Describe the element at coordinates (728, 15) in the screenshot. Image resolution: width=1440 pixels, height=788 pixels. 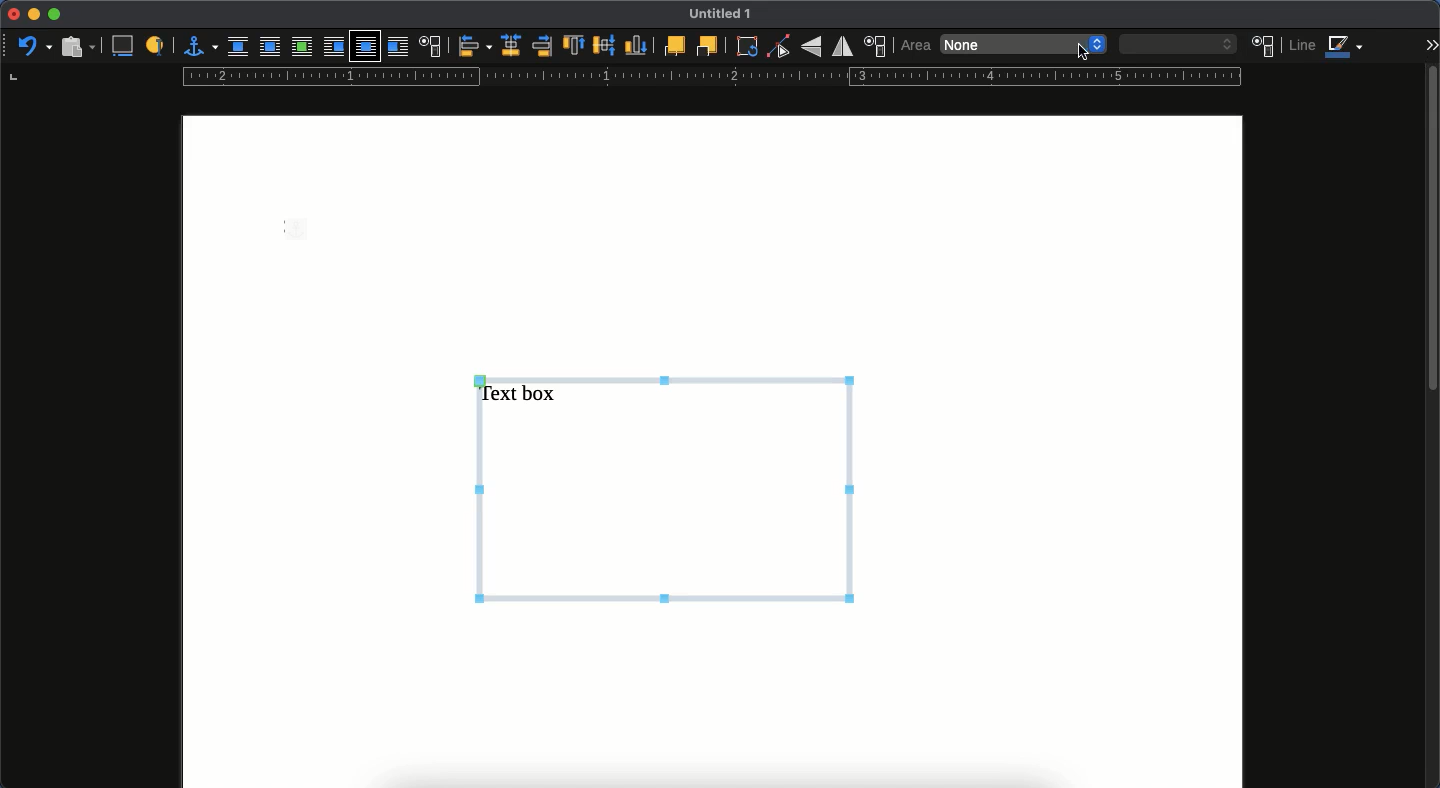
I see `UNTITLED 1` at that location.